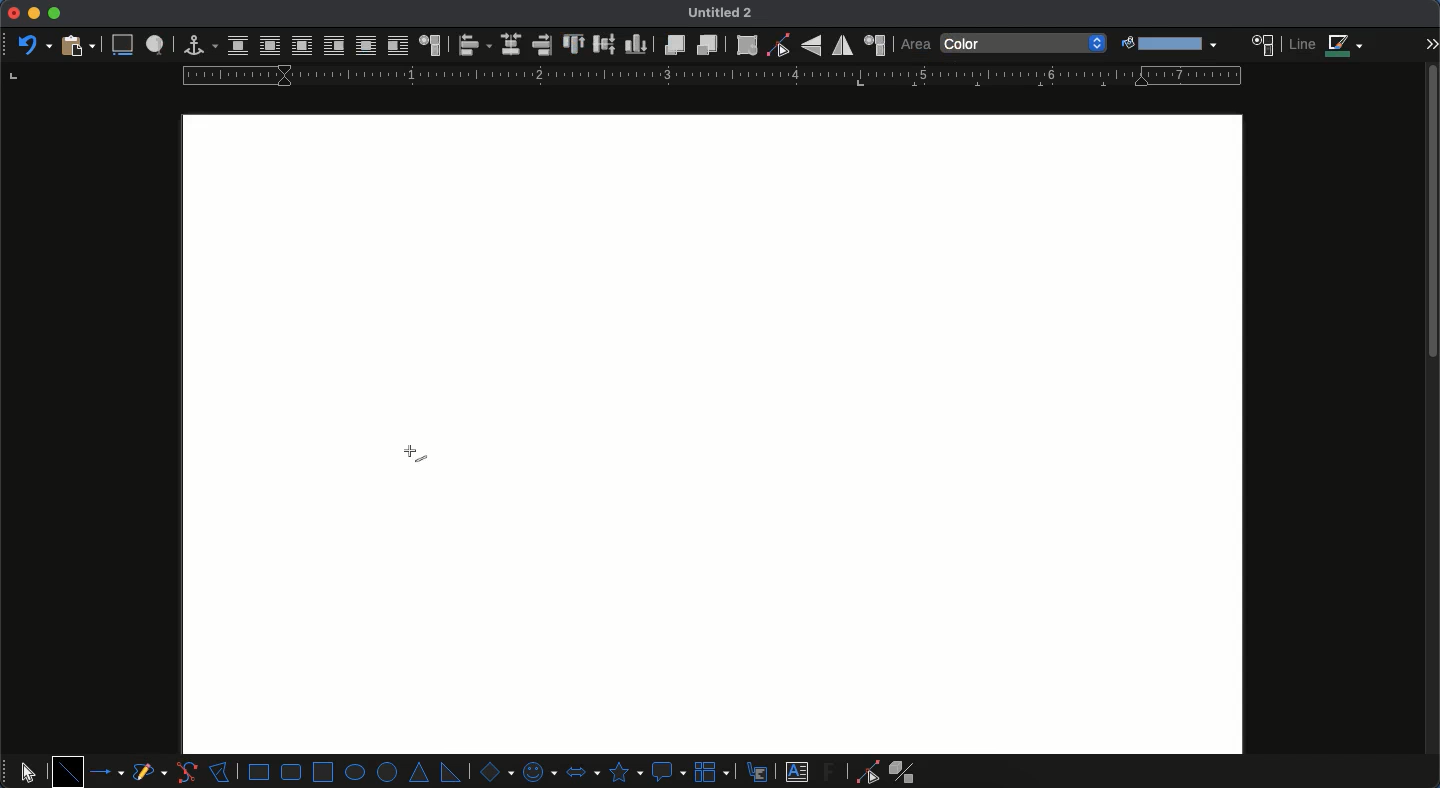 This screenshot has height=788, width=1440. I want to click on flip horizontally, so click(843, 45).